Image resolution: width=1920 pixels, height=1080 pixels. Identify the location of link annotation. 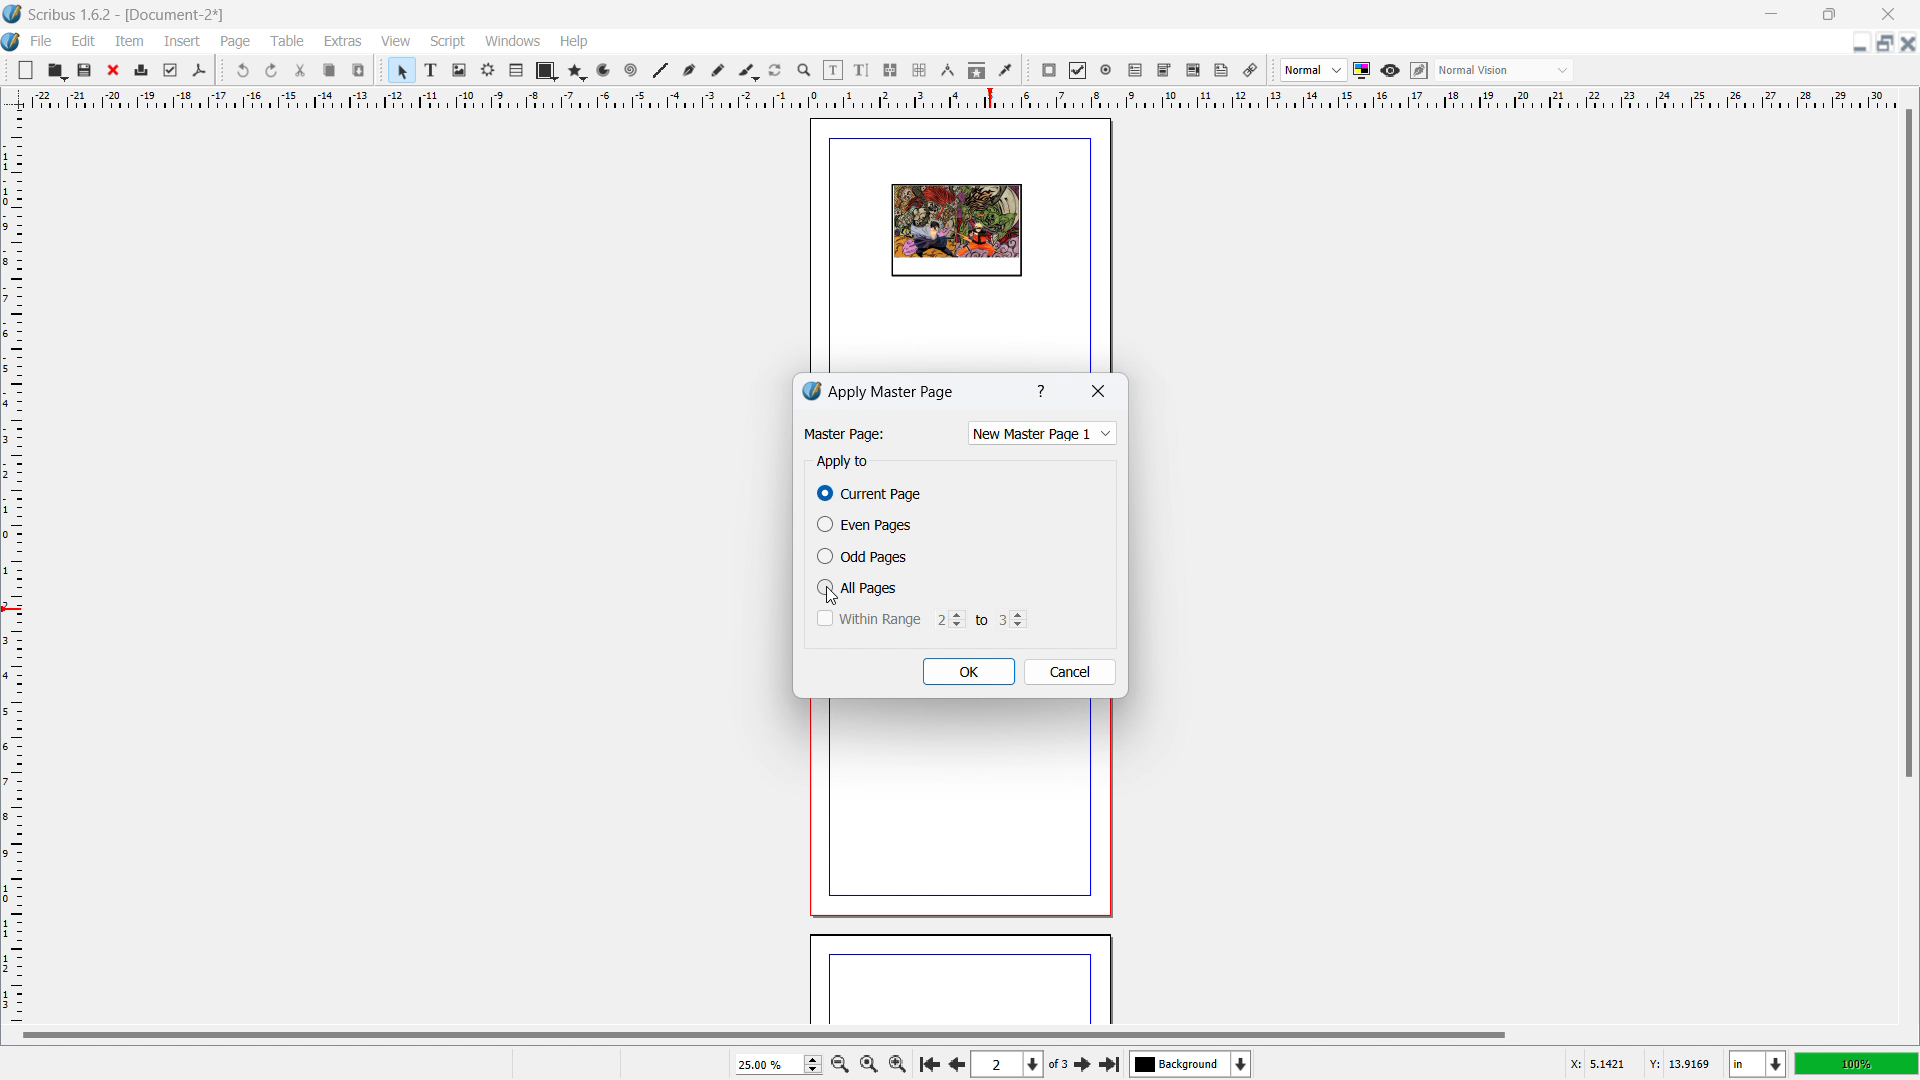
(1251, 70).